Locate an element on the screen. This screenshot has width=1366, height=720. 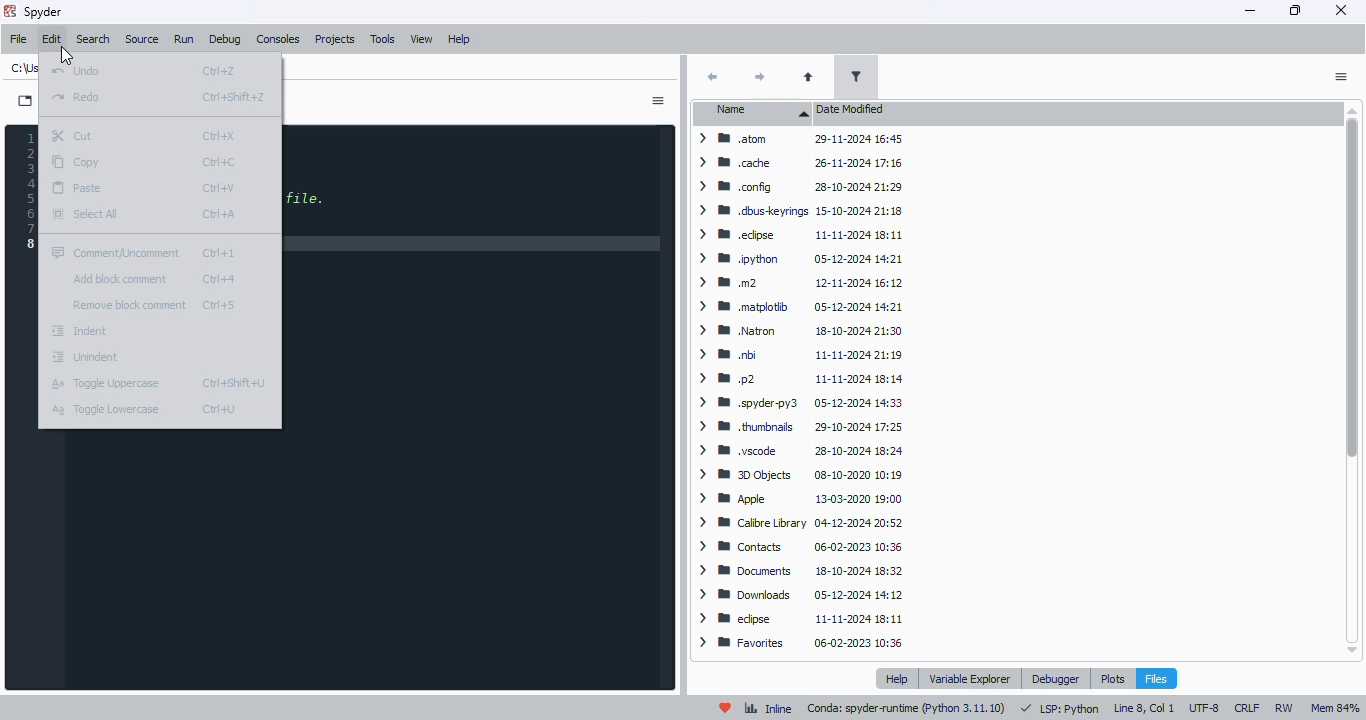
tools is located at coordinates (382, 39).